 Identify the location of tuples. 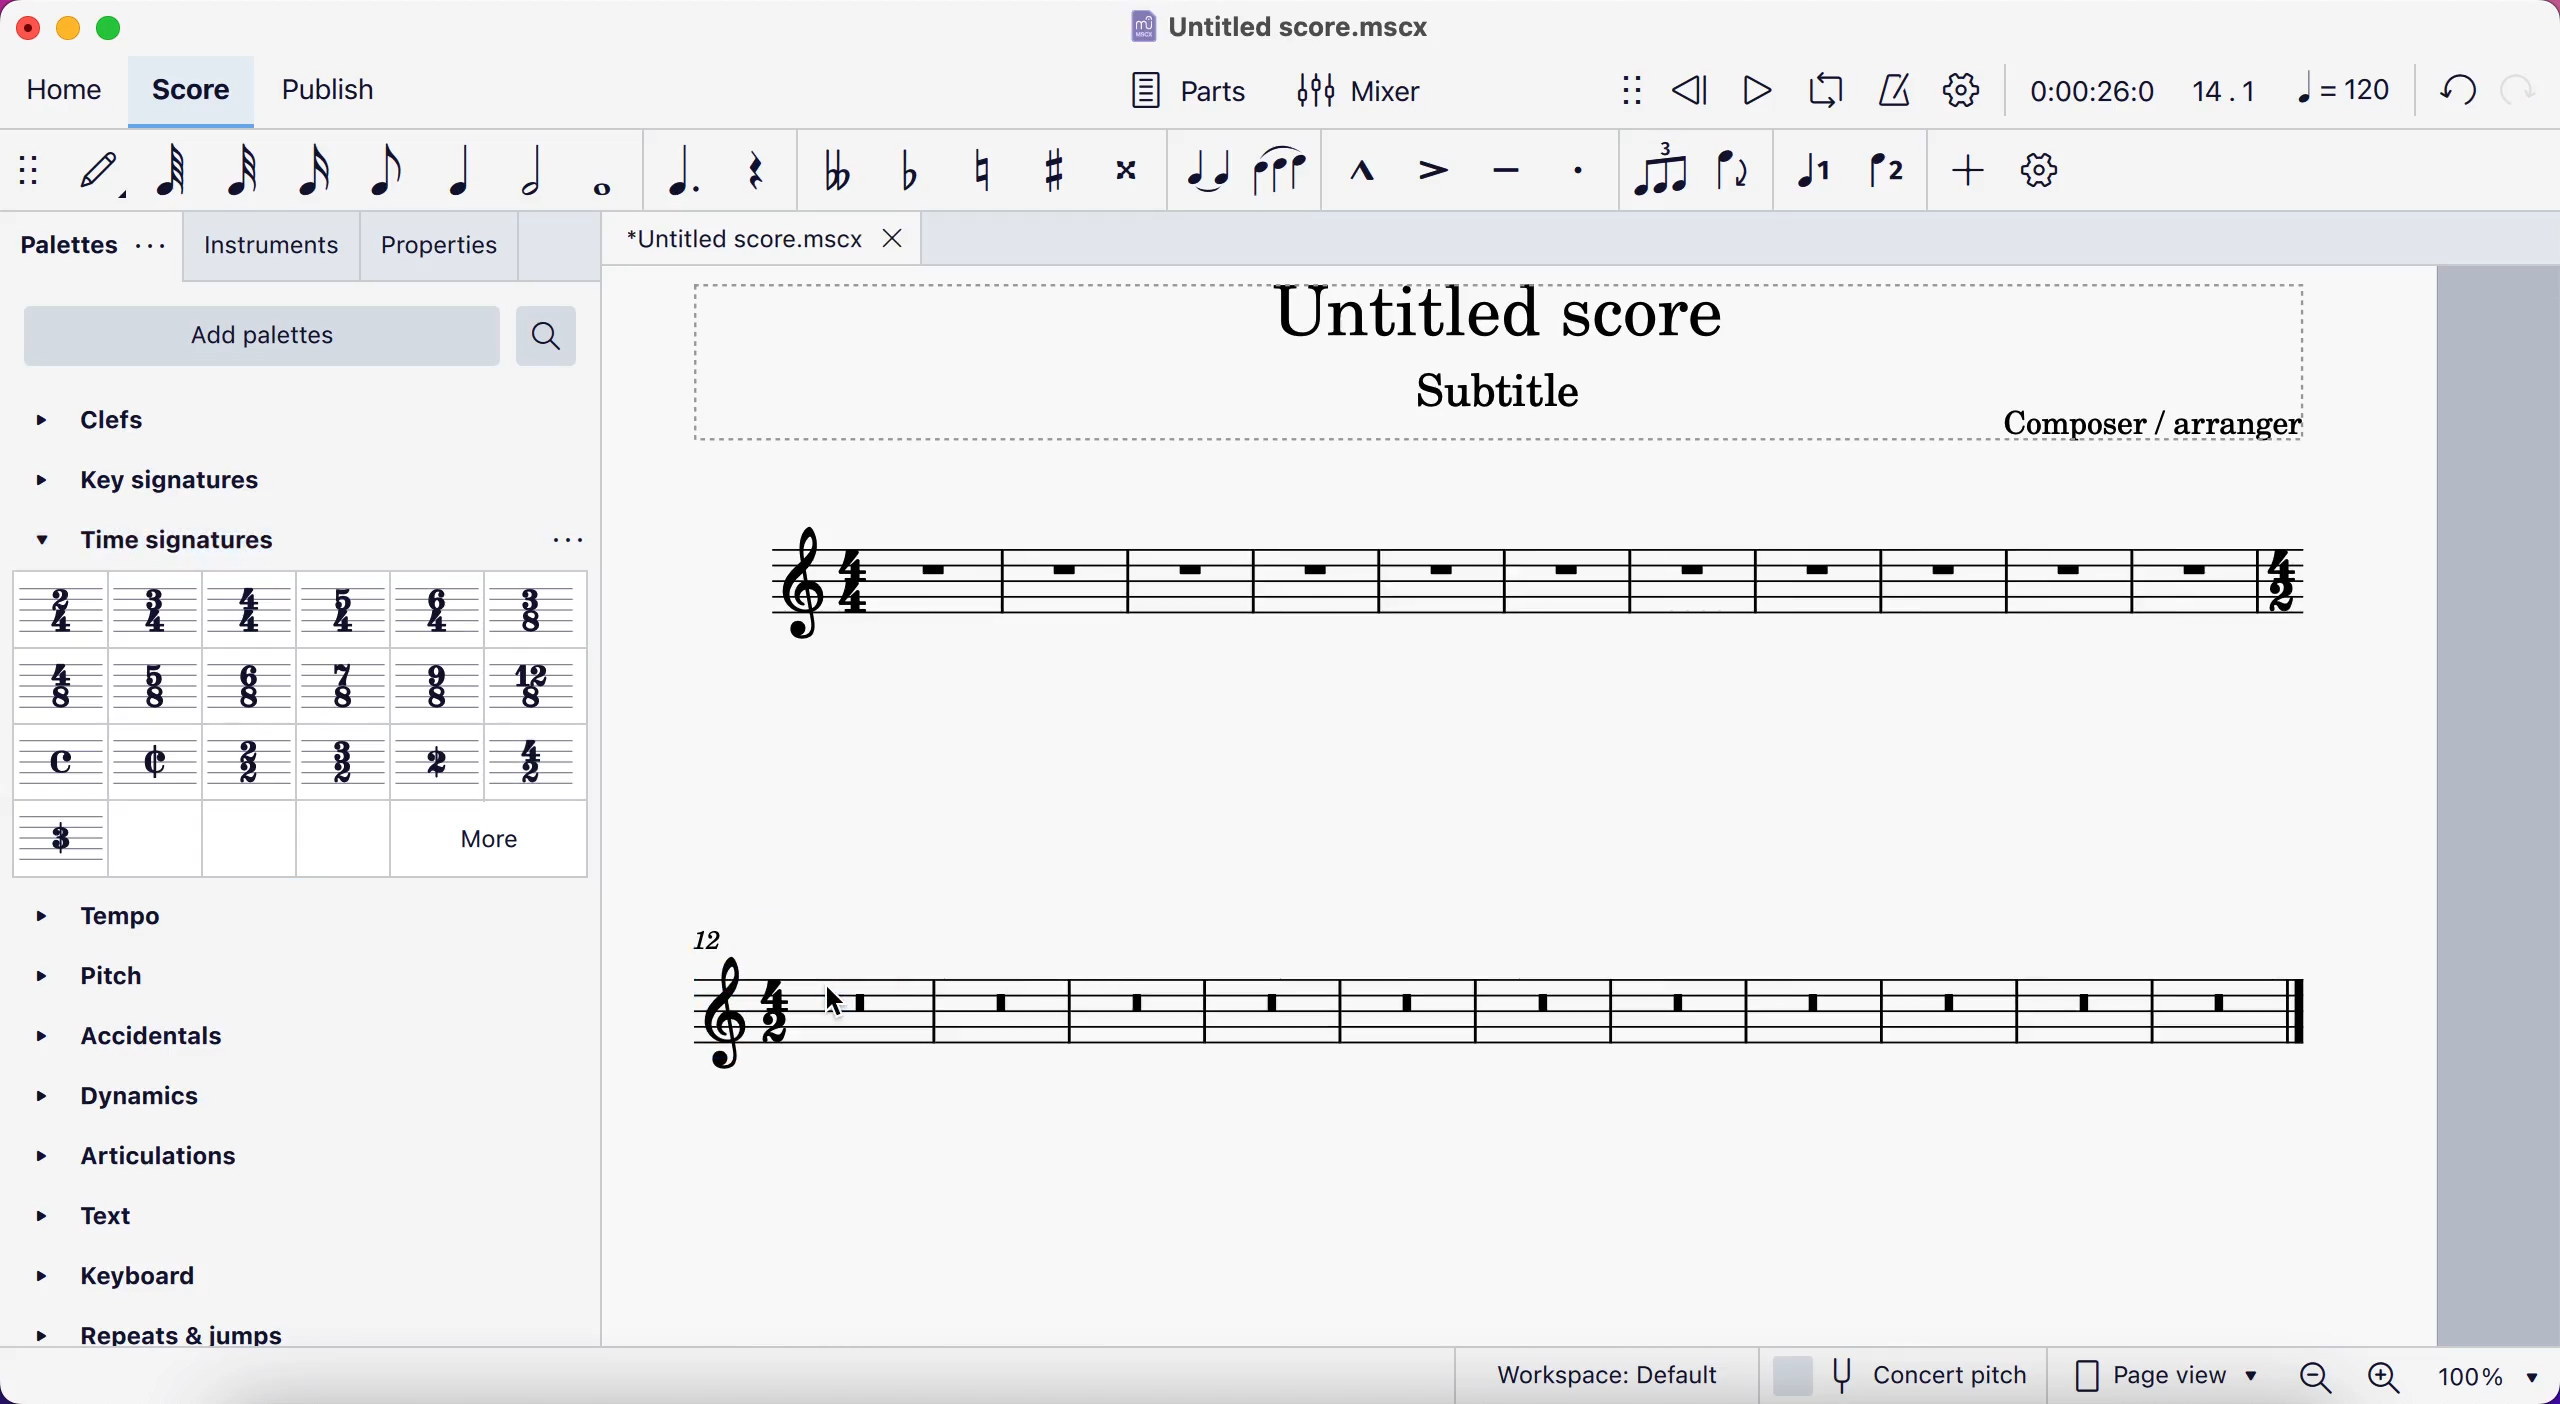
(1654, 171).